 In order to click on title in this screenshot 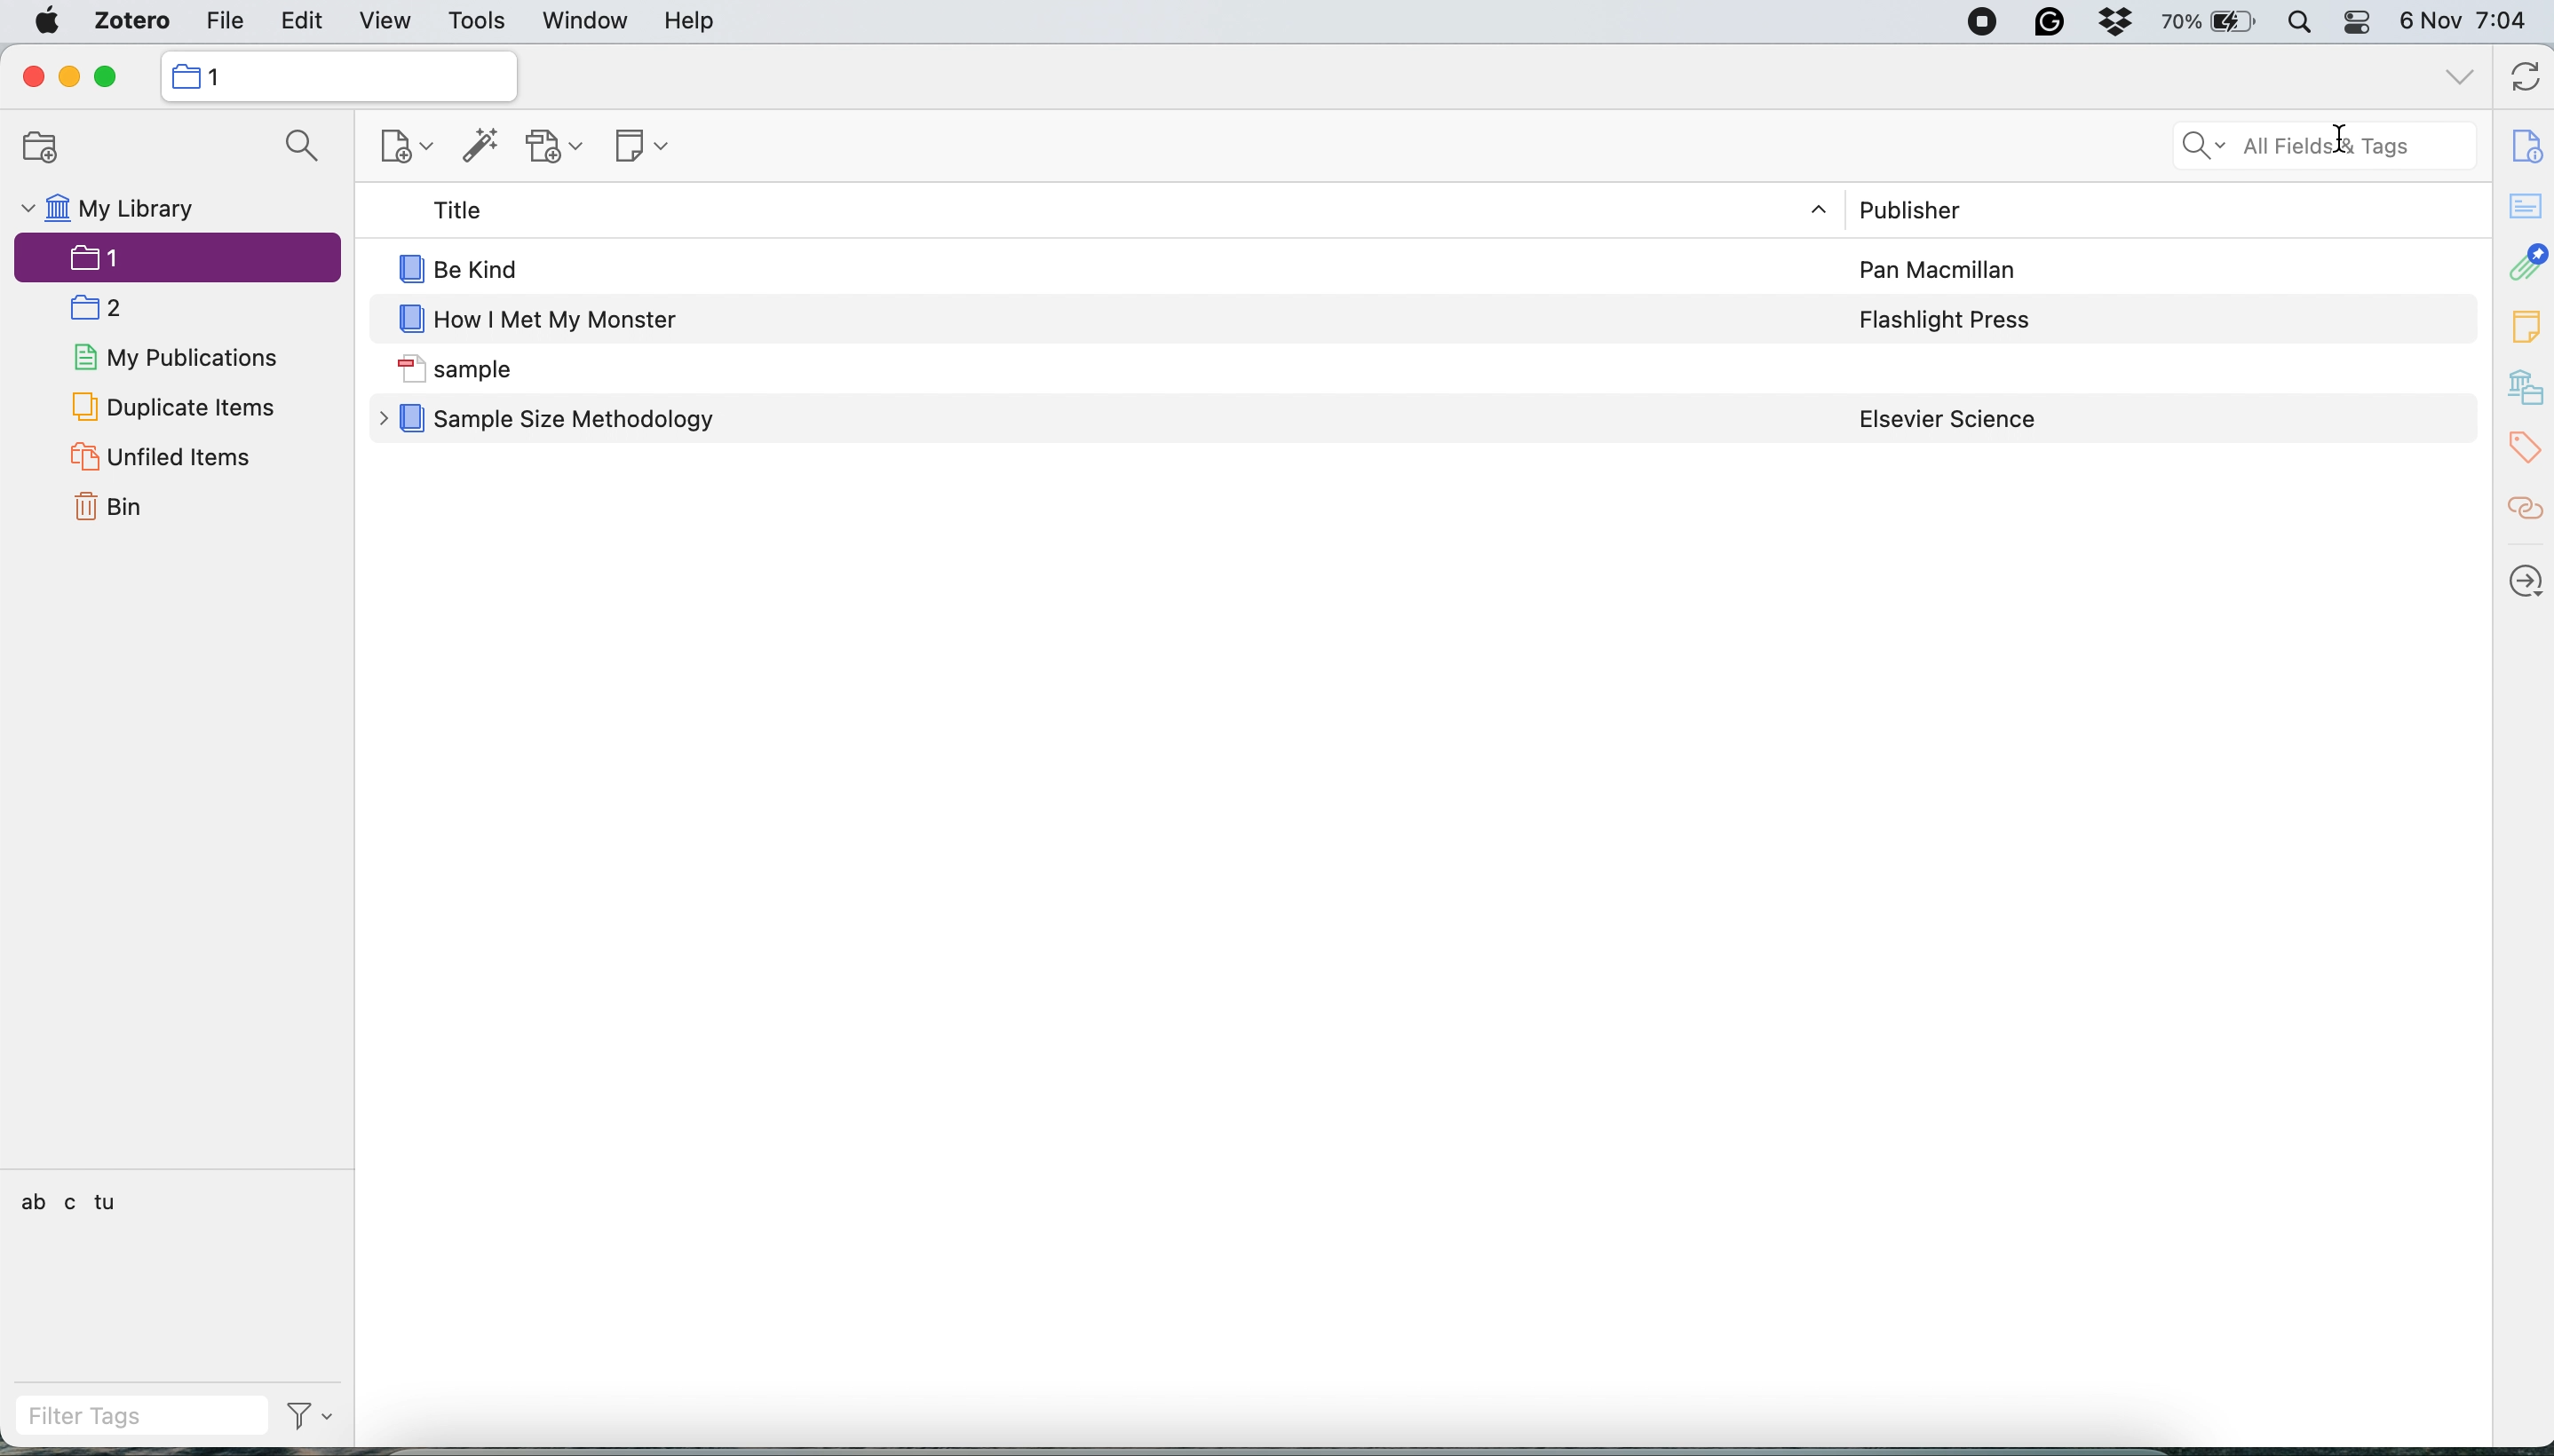, I will do `click(449, 210)`.